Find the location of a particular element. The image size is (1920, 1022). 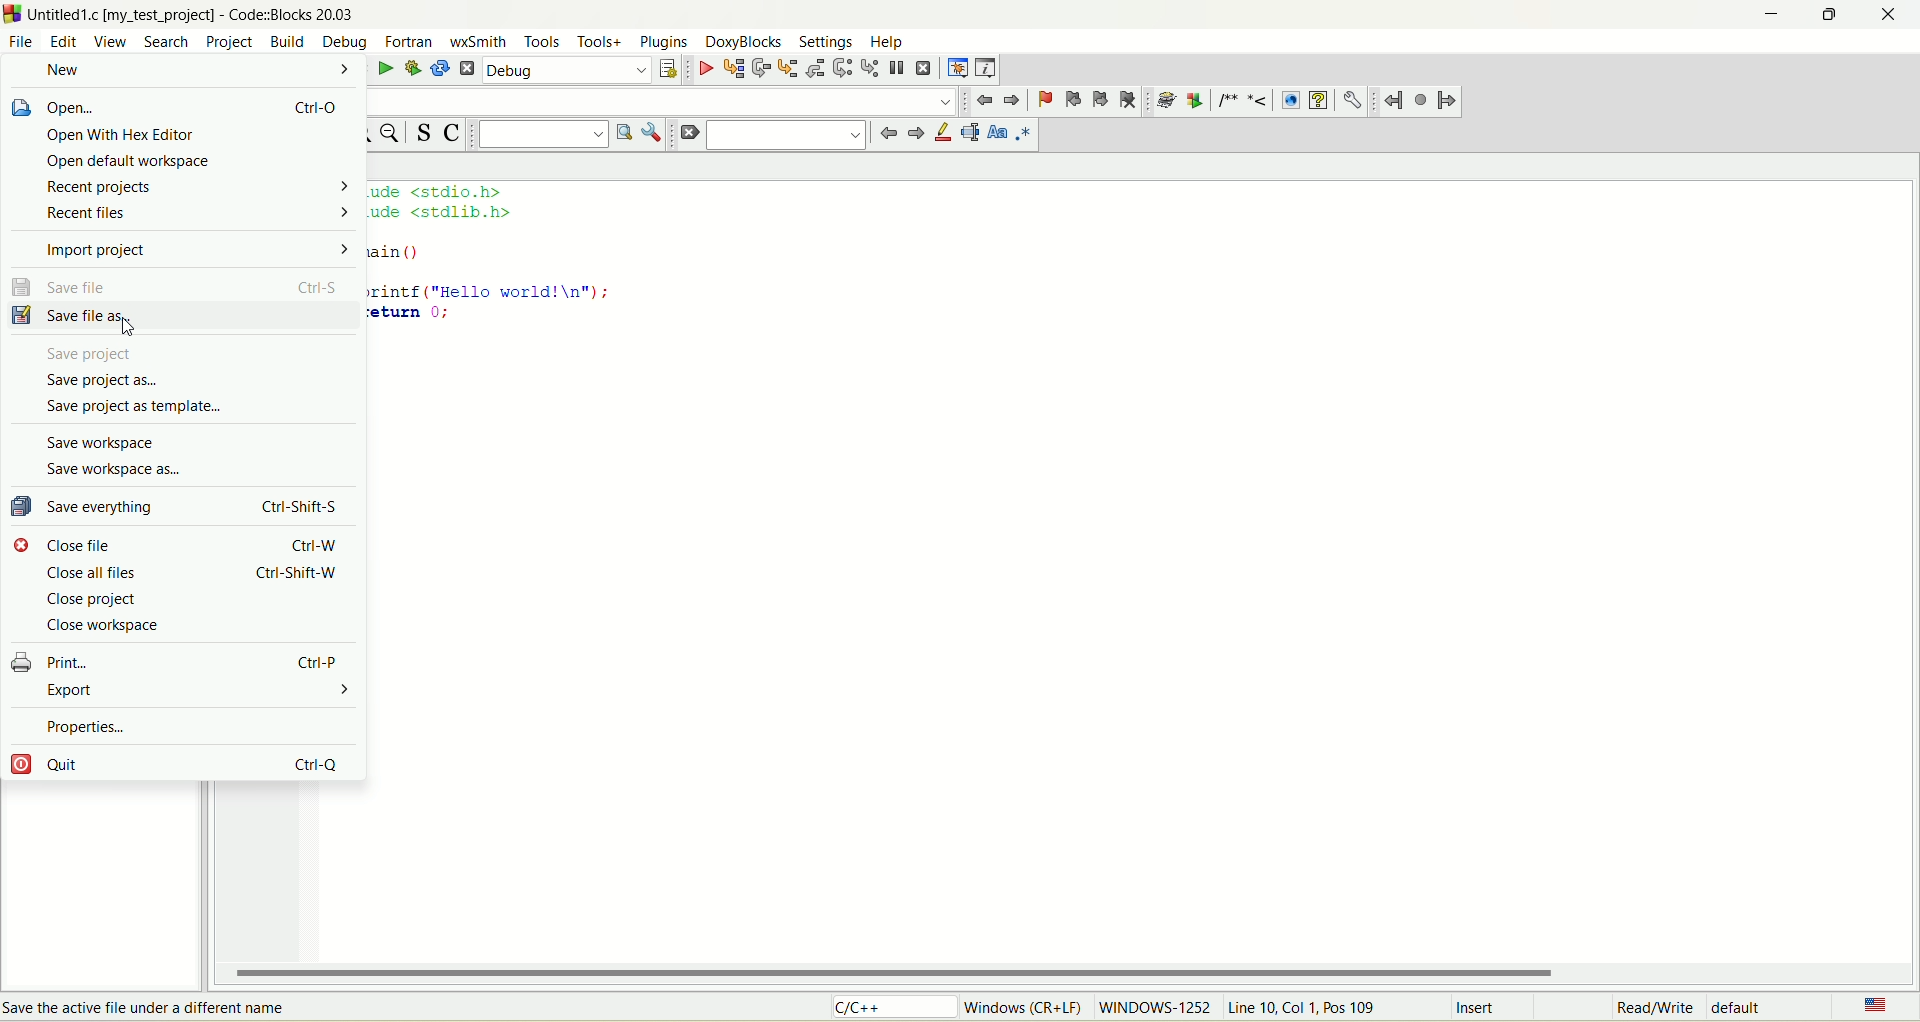

next instruction is located at coordinates (841, 67).